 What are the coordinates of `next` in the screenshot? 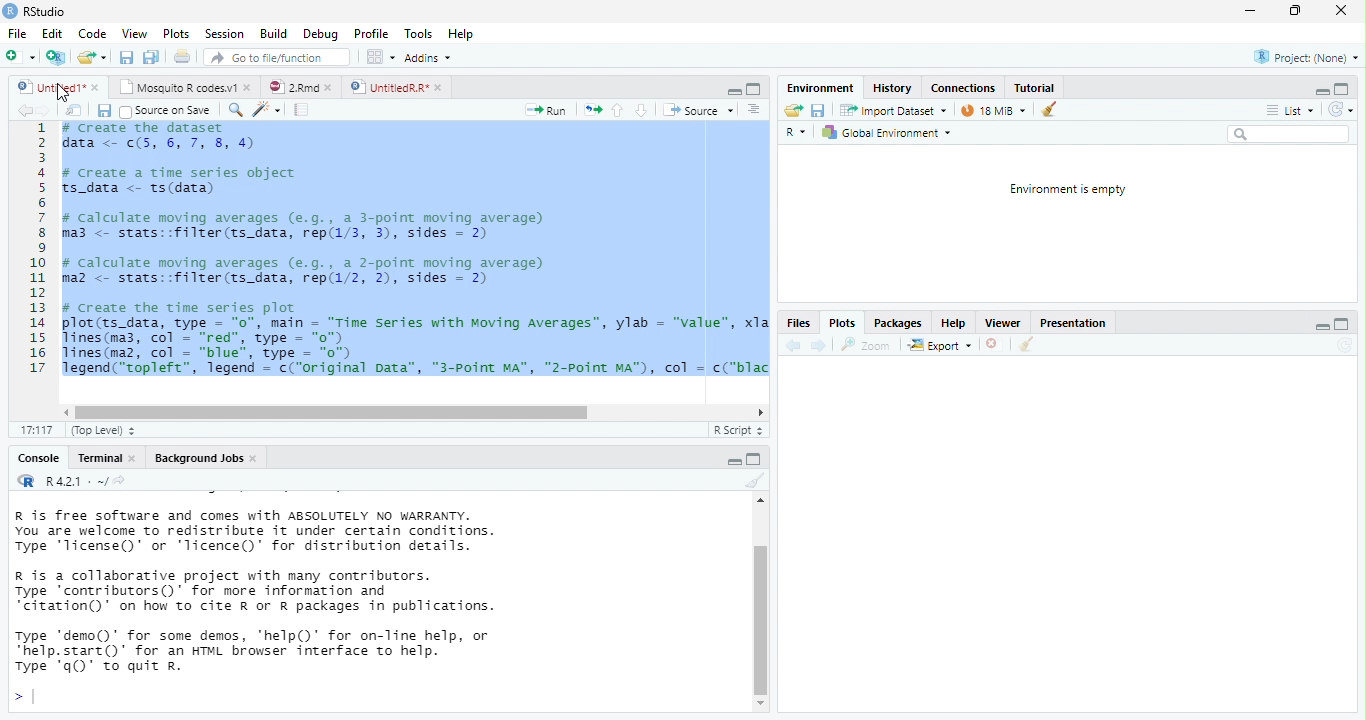 It's located at (819, 345).